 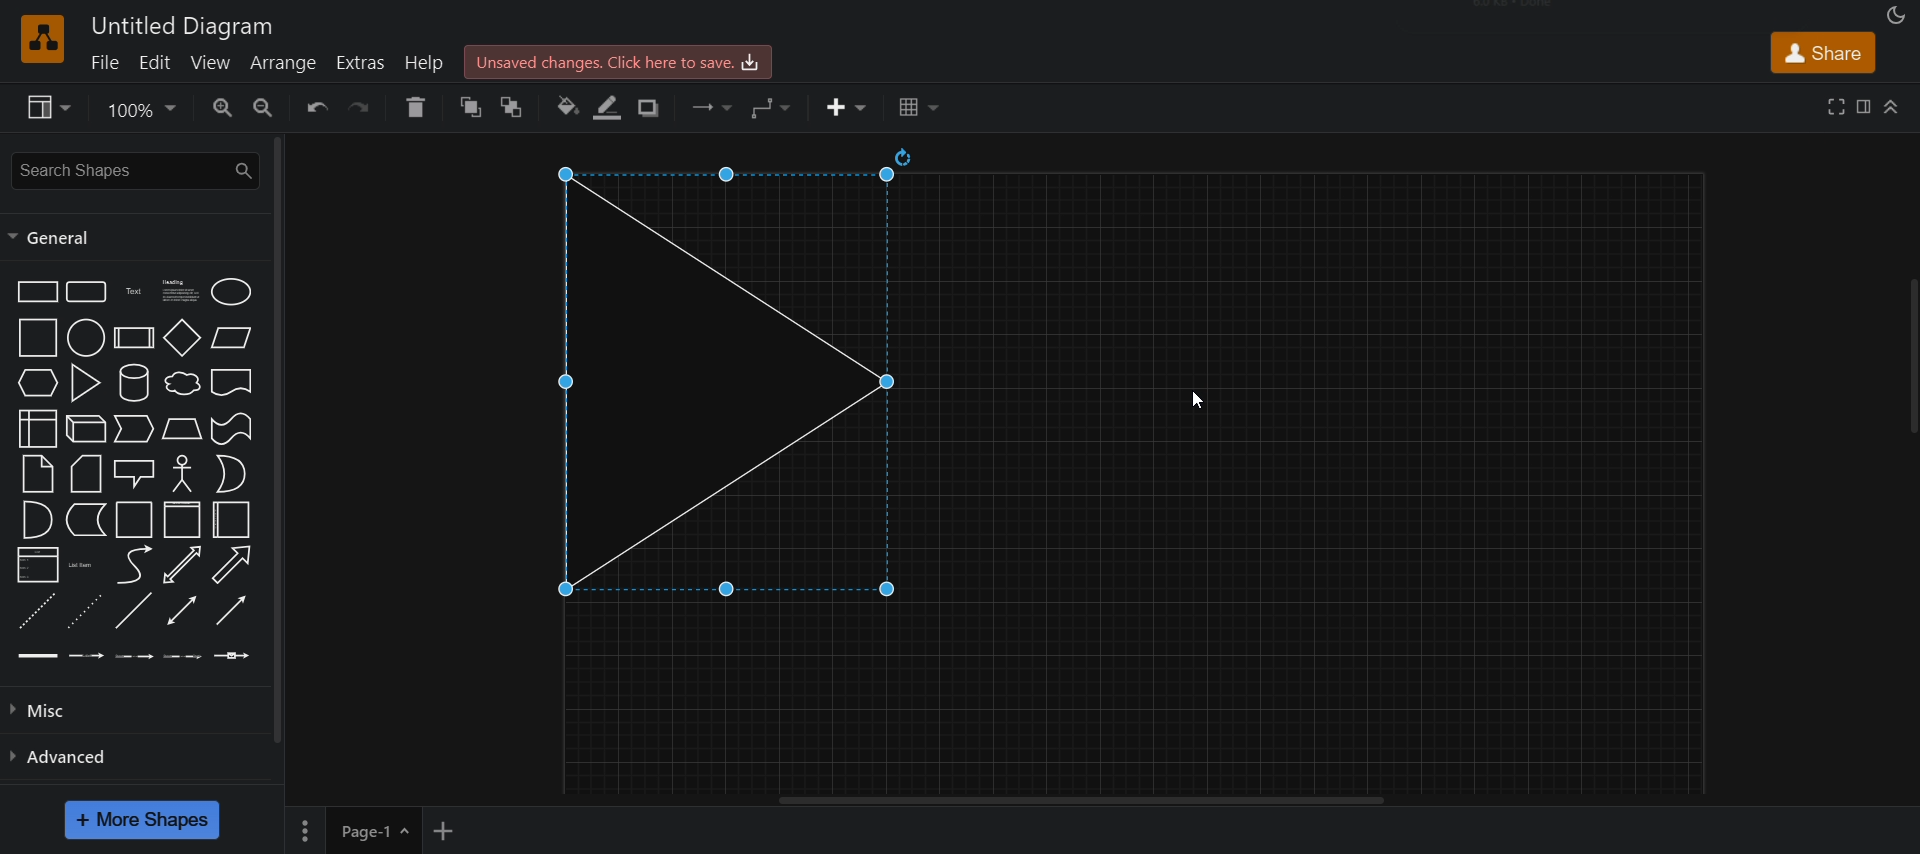 I want to click on line color, so click(x=610, y=106).